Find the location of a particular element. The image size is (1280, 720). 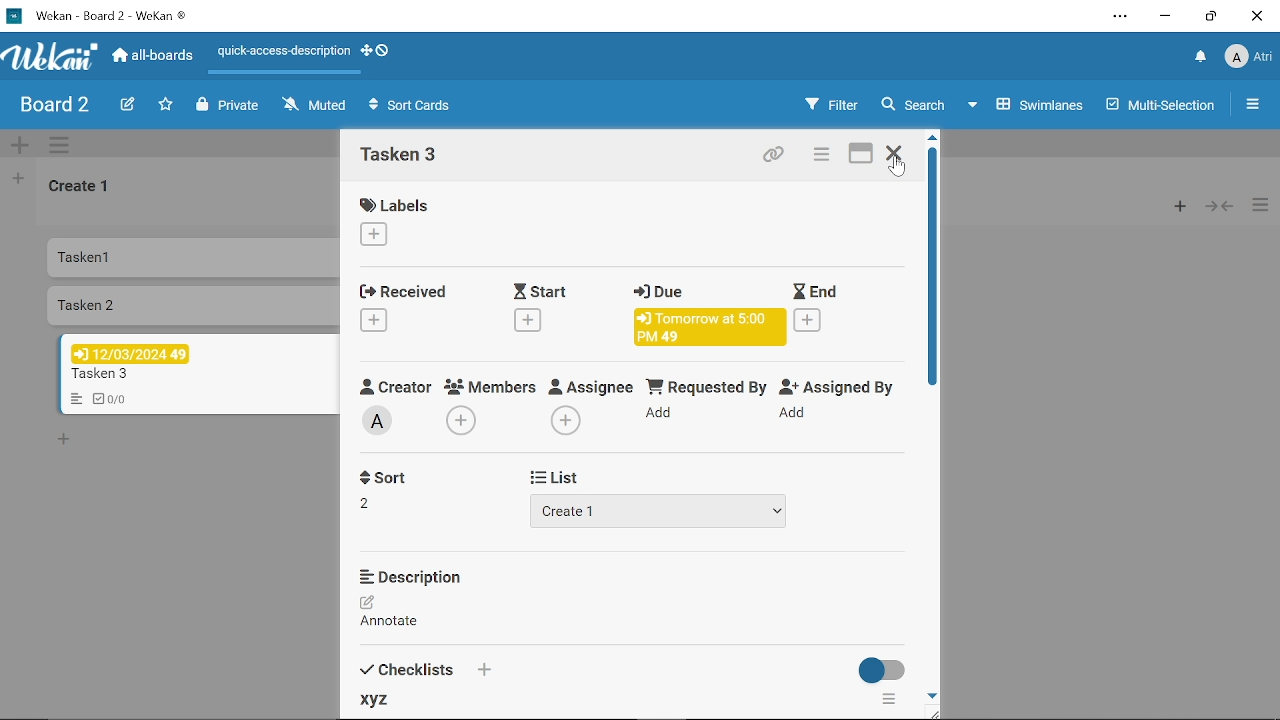

Received is located at coordinates (402, 290).